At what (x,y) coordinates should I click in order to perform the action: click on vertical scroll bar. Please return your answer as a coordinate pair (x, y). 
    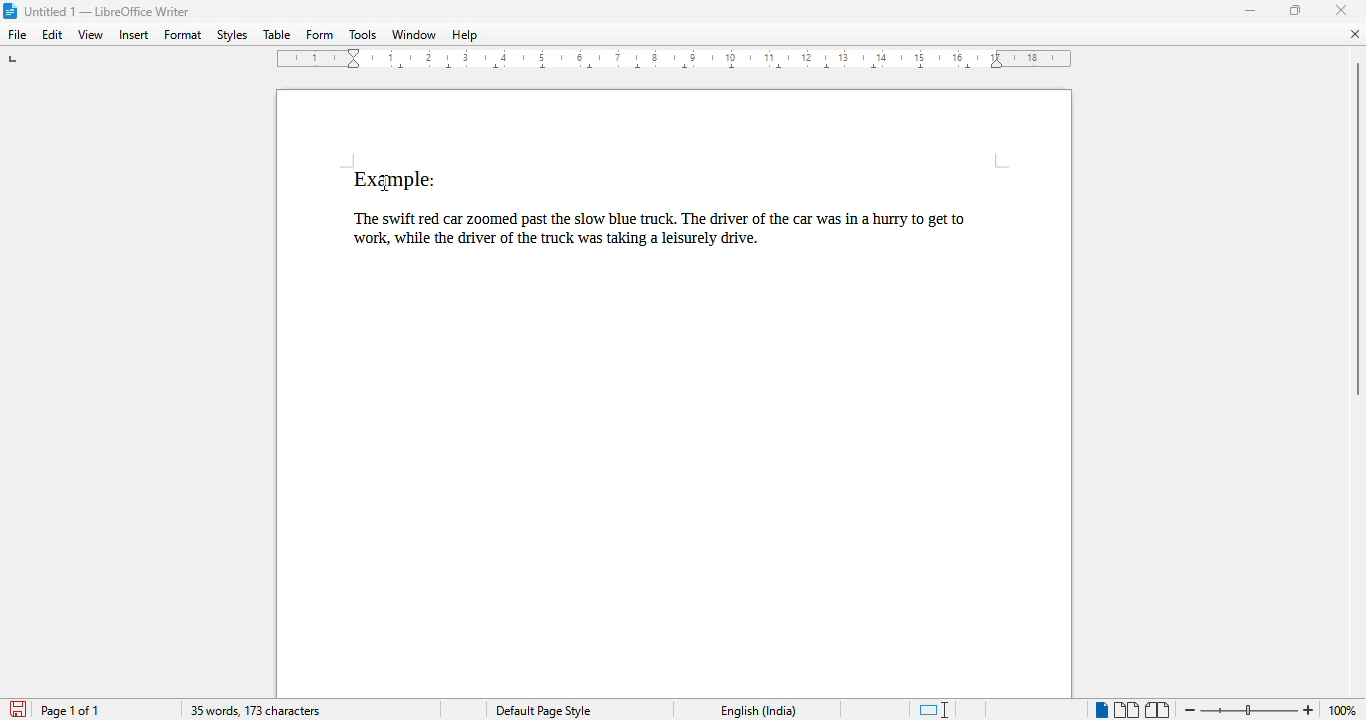
    Looking at the image, I should click on (1359, 229).